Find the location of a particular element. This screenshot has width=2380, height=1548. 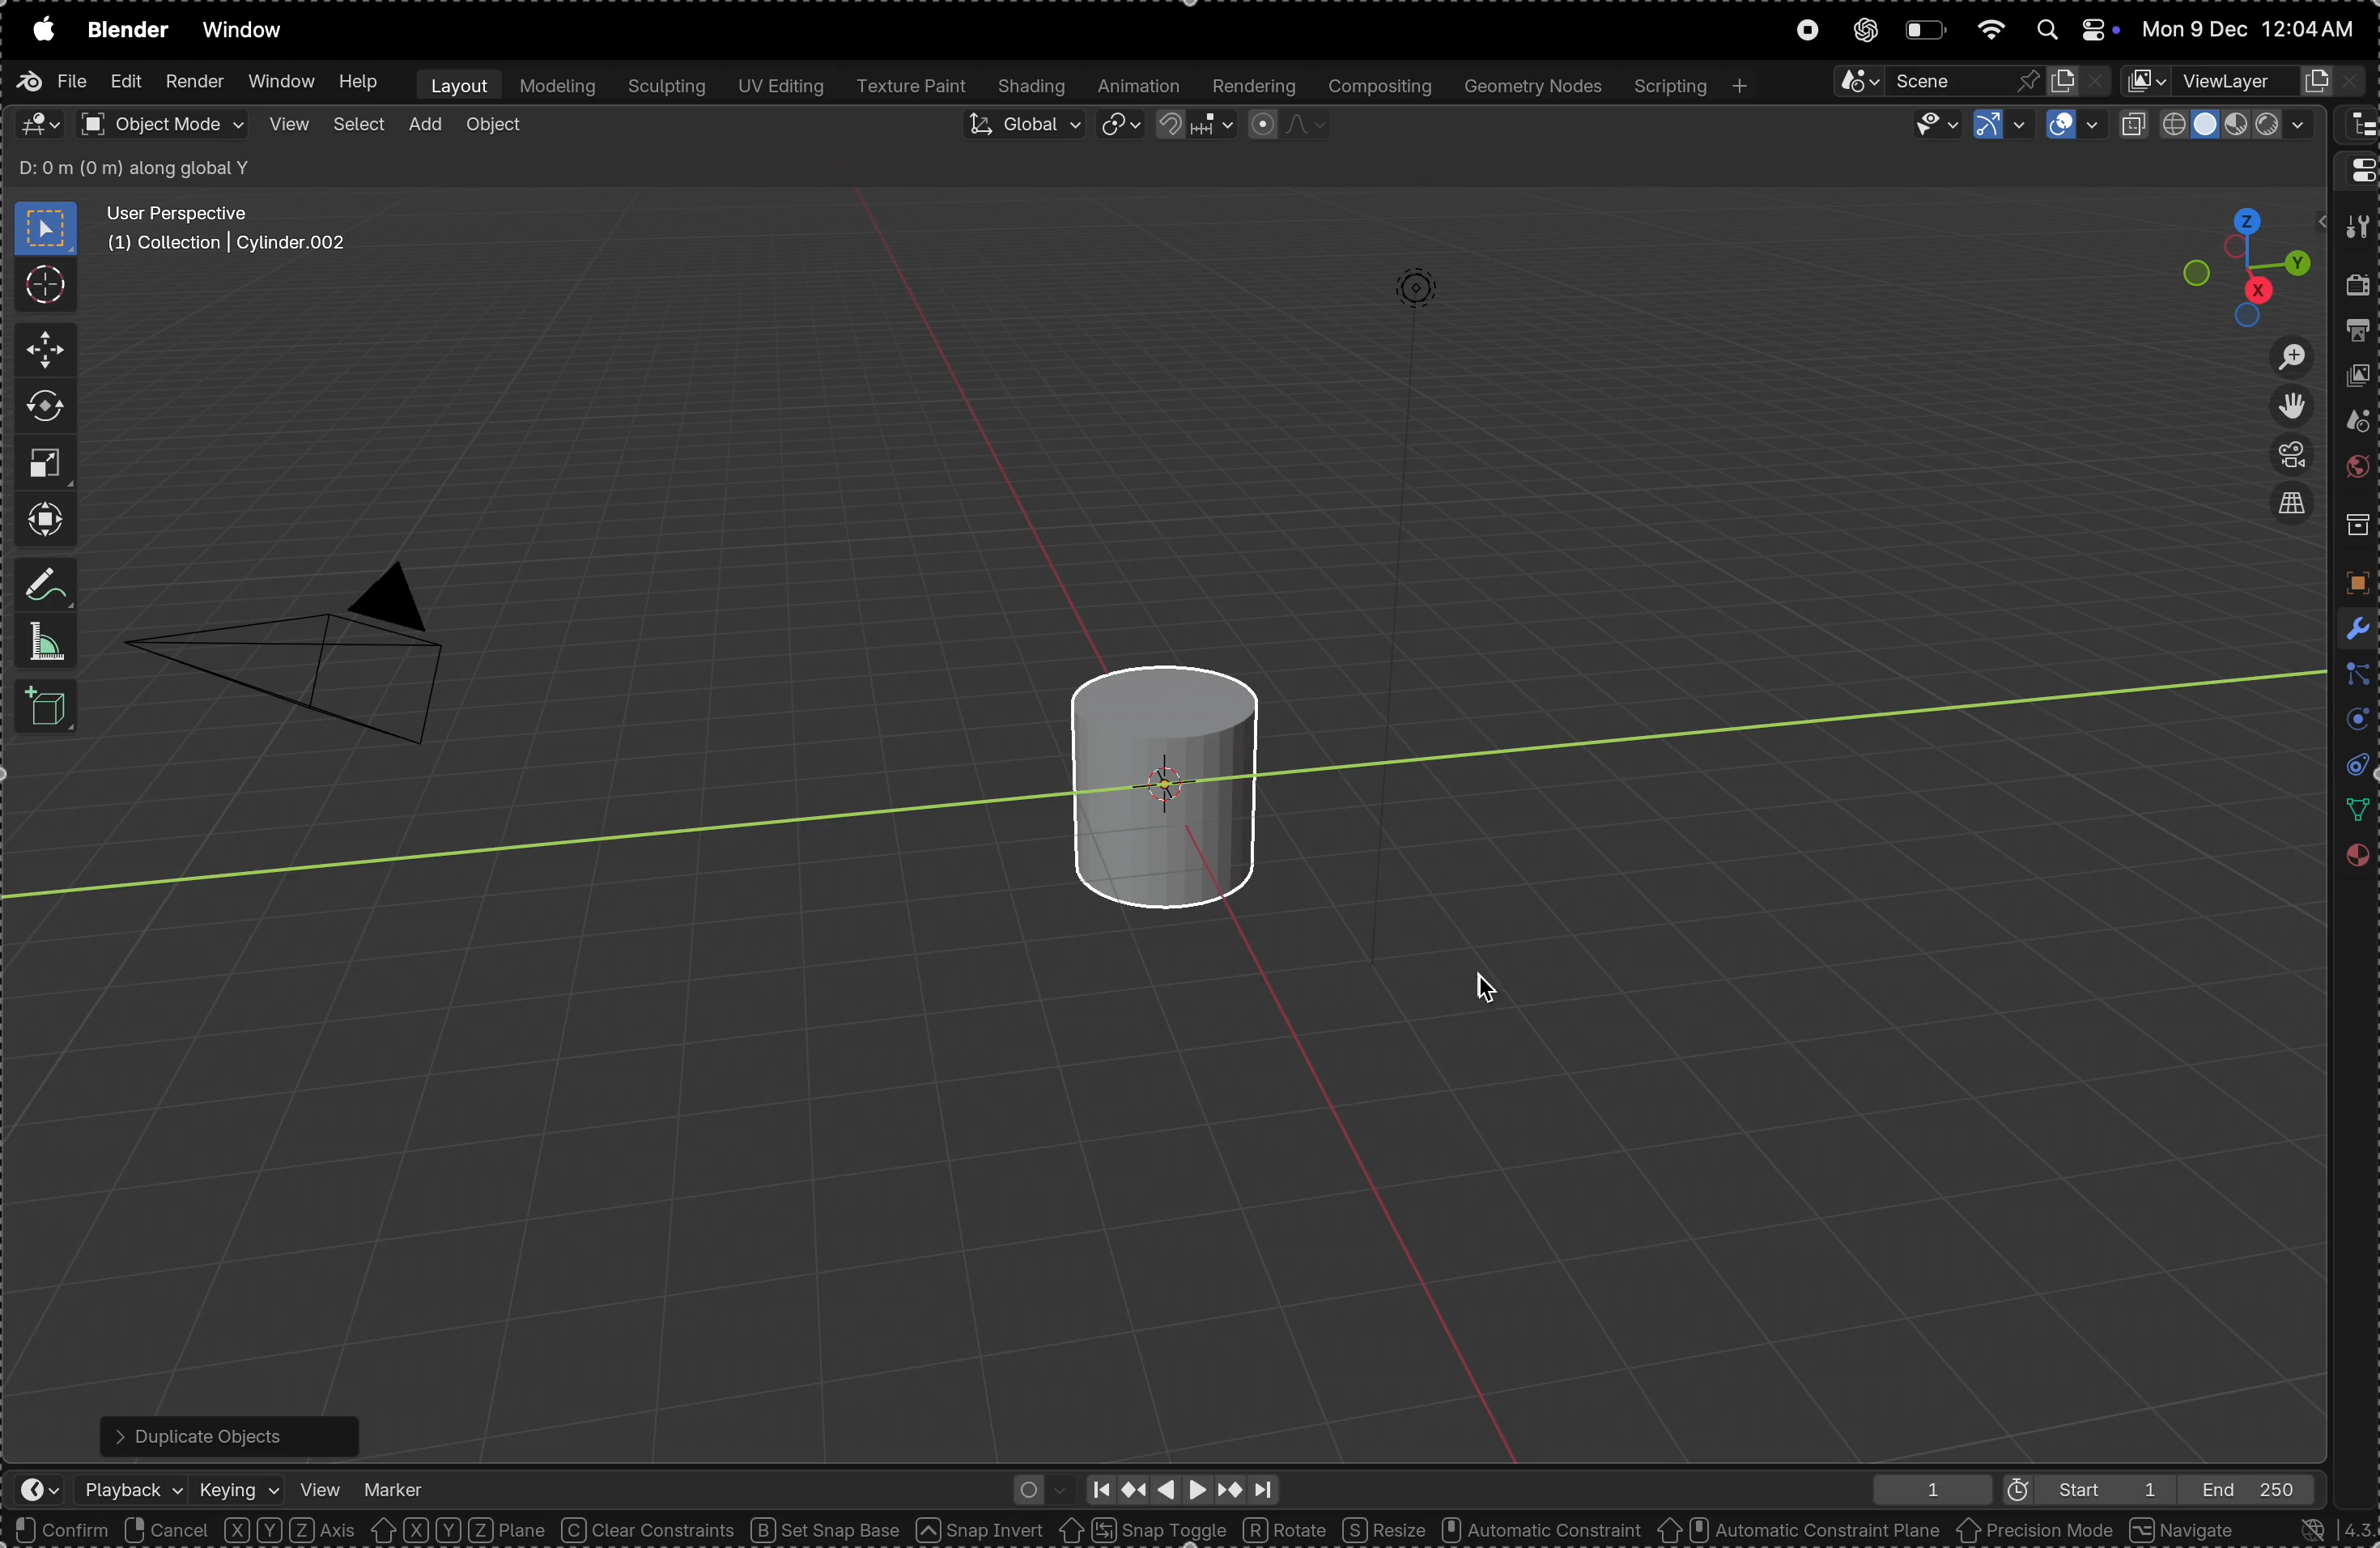

Edit is located at coordinates (122, 84).